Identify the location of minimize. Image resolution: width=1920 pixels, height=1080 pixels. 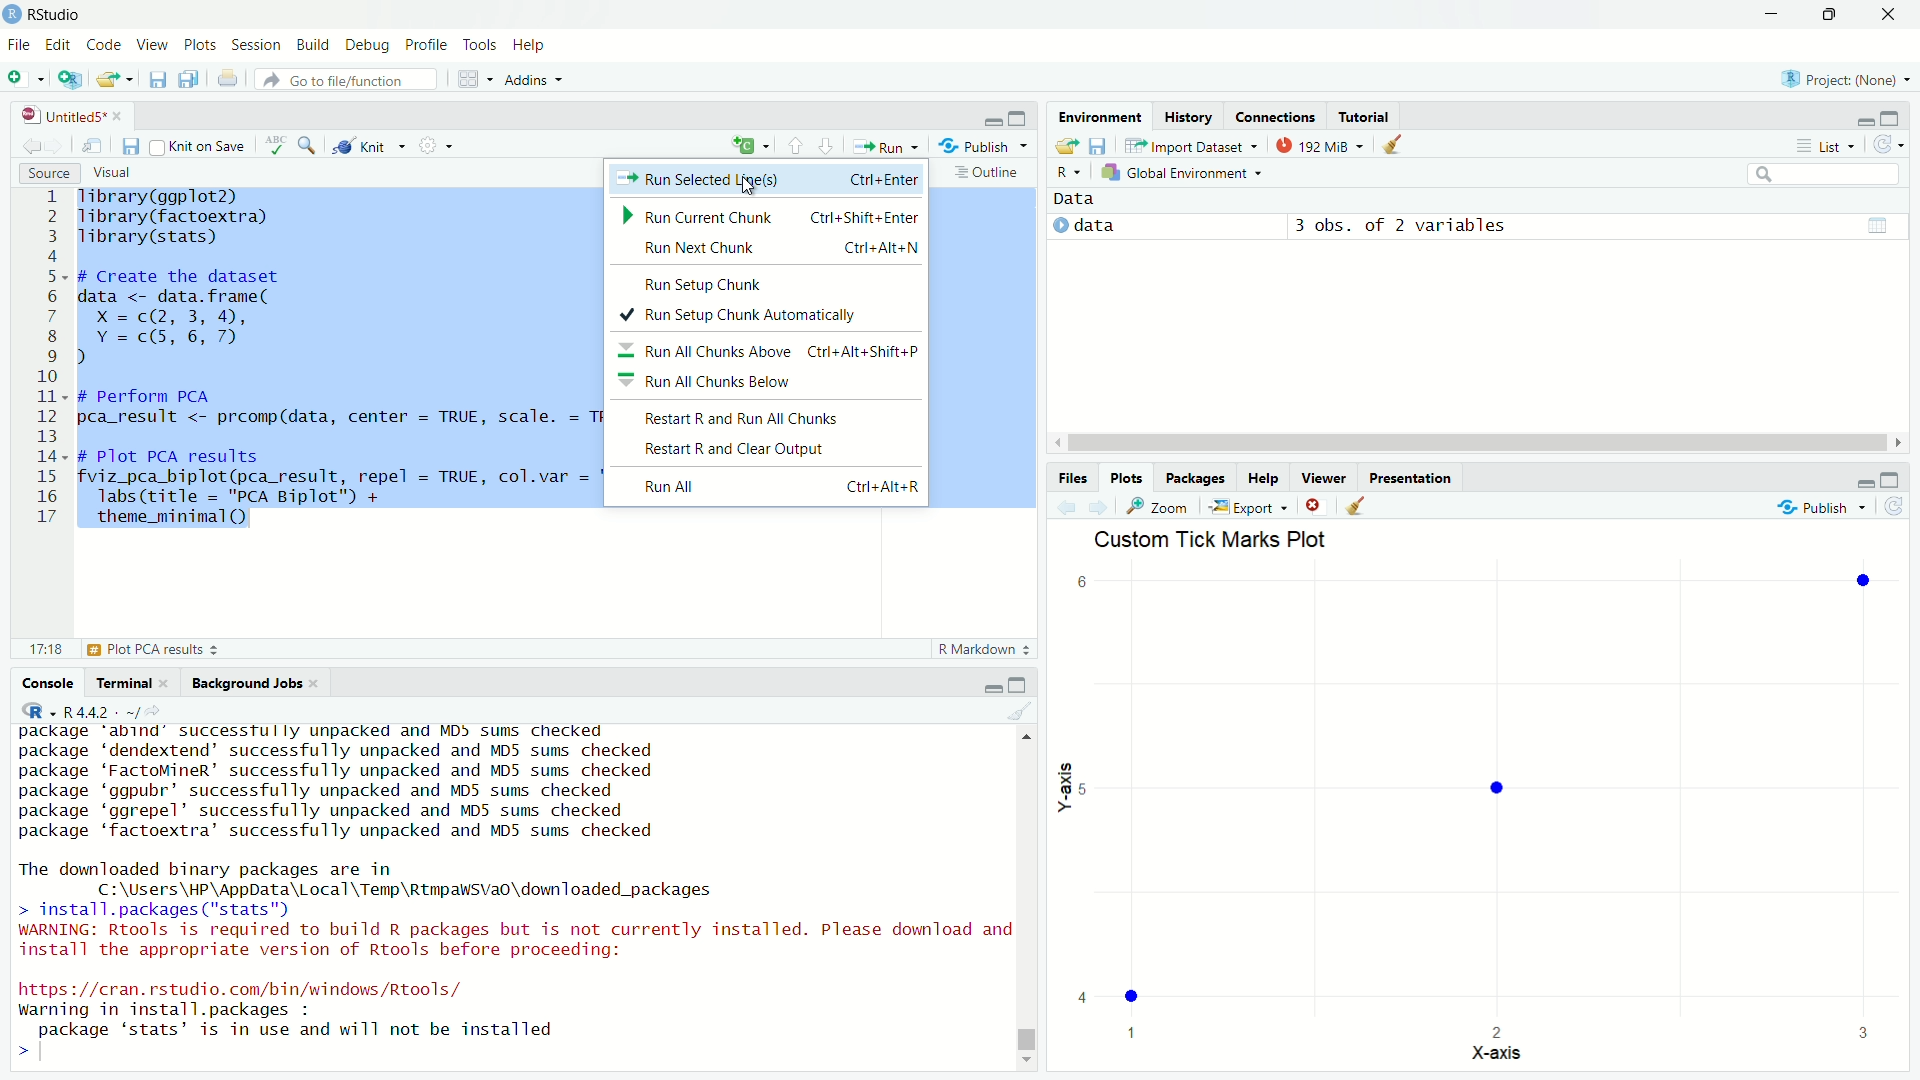
(1863, 478).